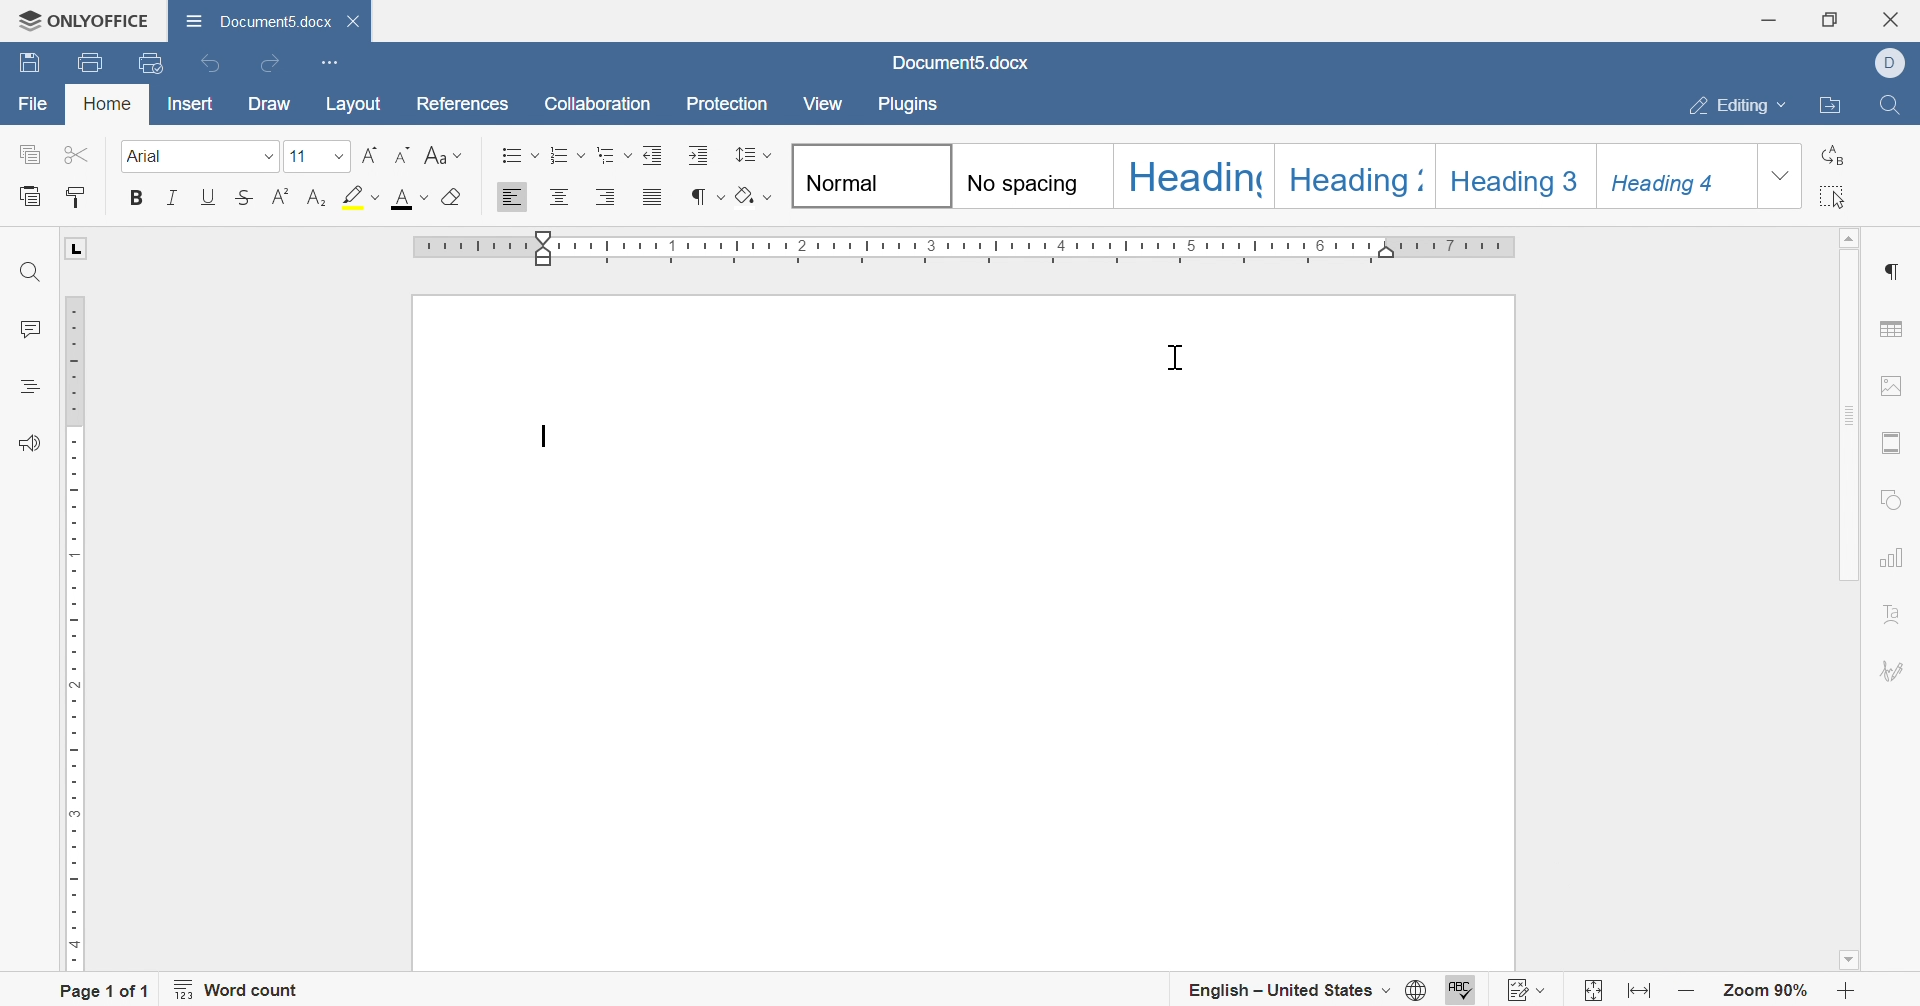 This screenshot has width=1920, height=1006. Describe the element at coordinates (175, 197) in the screenshot. I see `italic` at that location.